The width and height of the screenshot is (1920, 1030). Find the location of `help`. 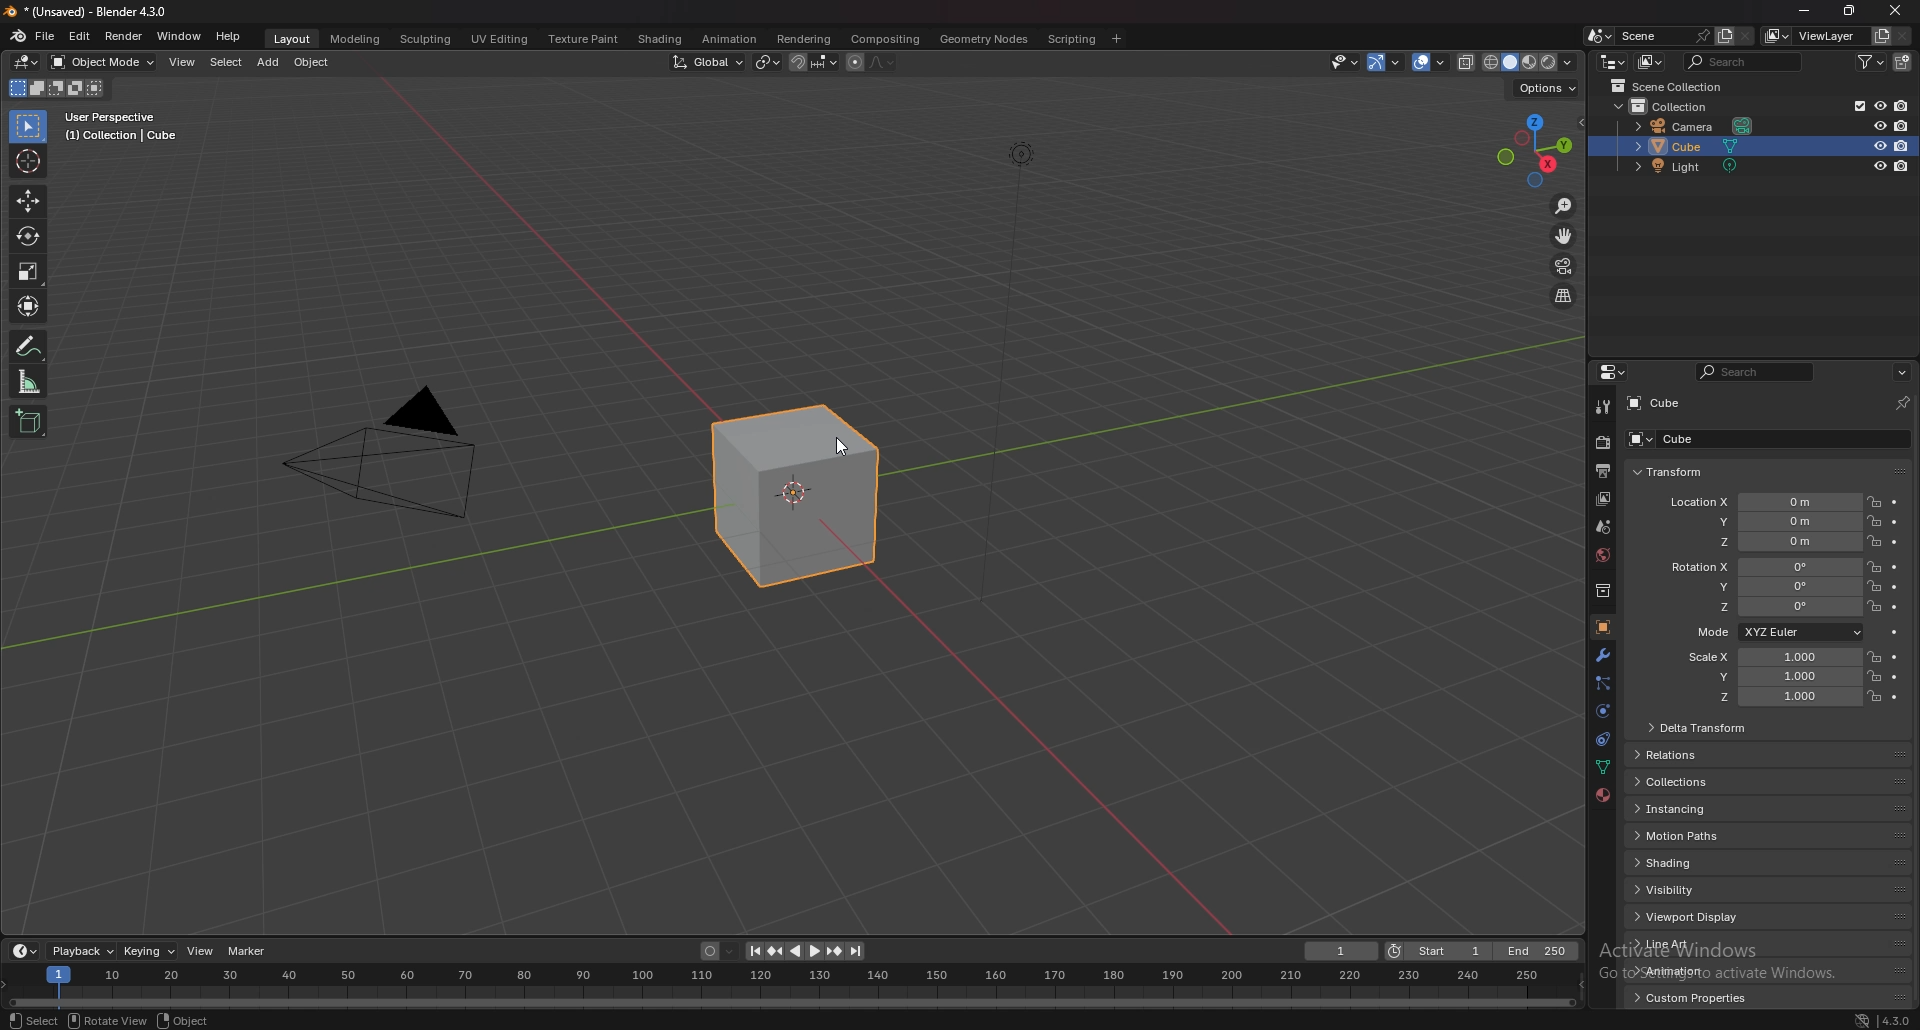

help is located at coordinates (228, 38).